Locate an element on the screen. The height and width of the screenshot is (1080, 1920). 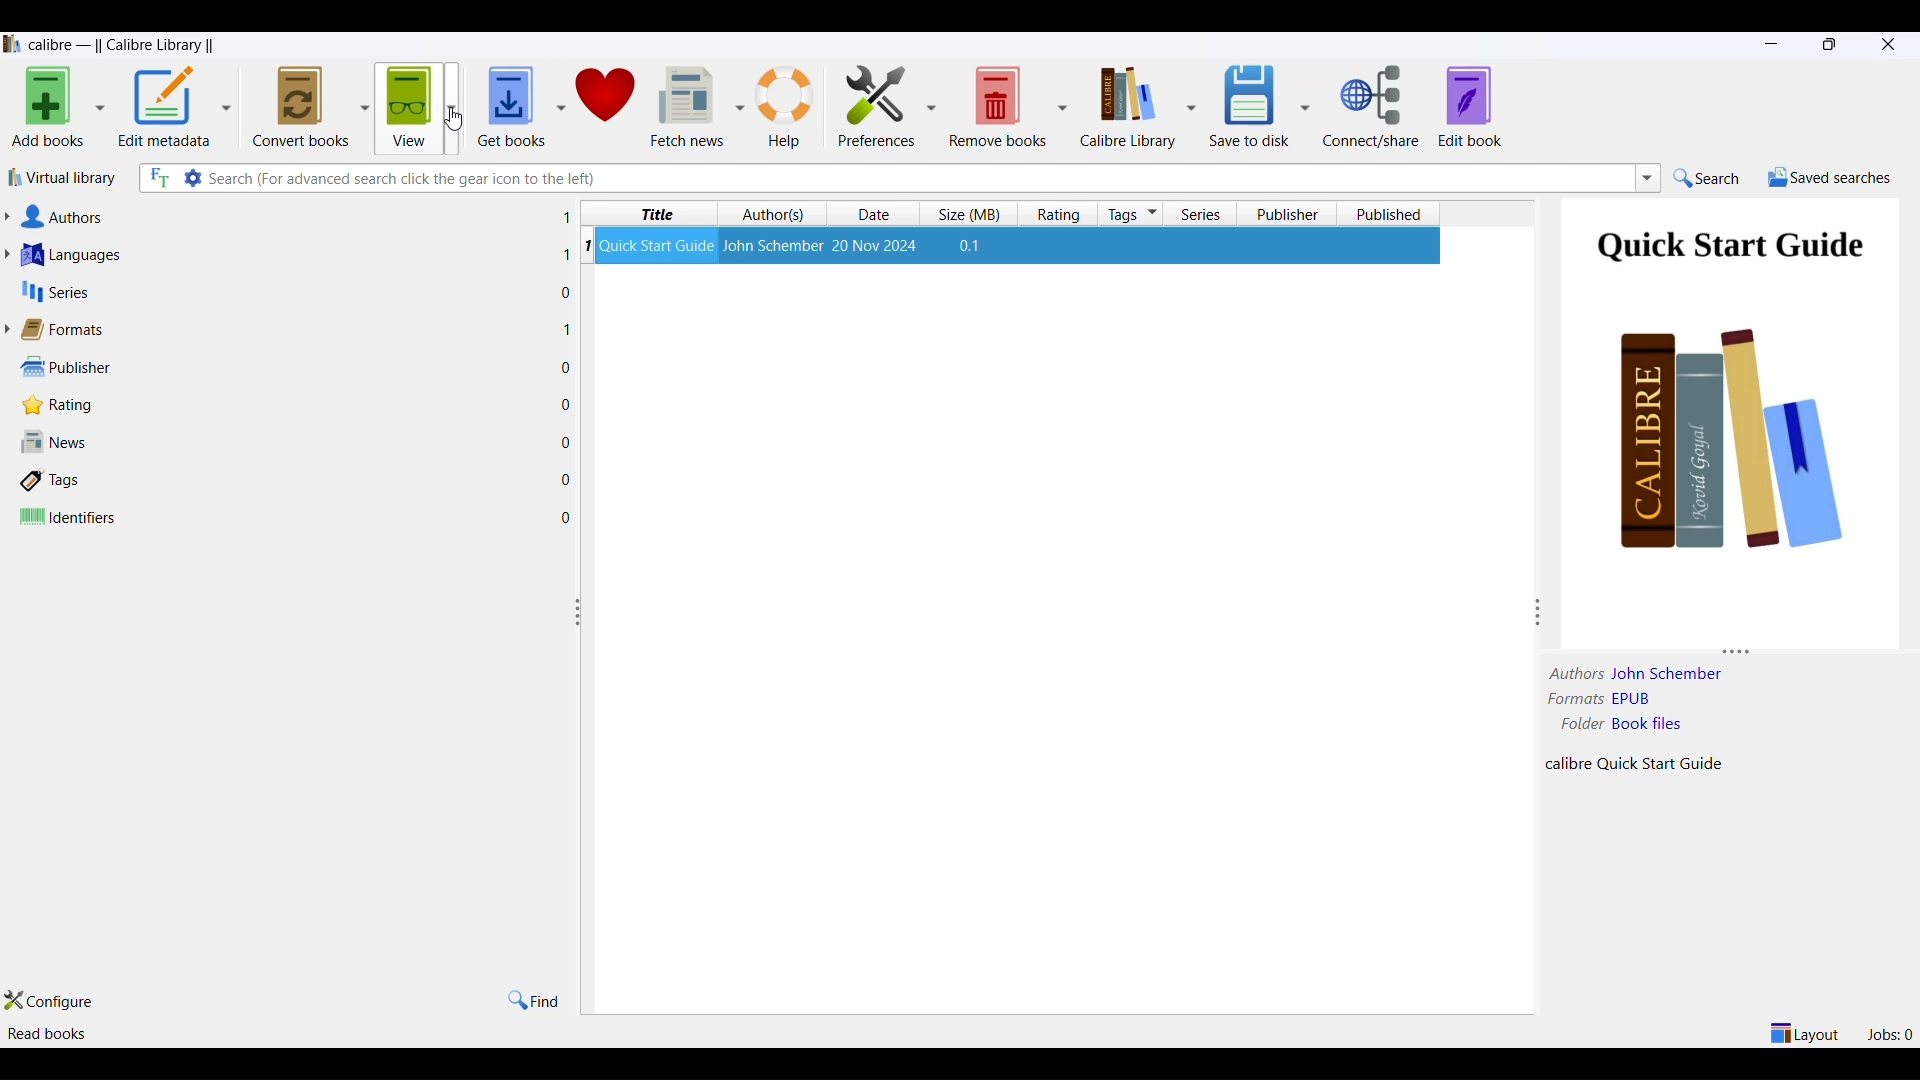
authors is located at coordinates (1570, 673).